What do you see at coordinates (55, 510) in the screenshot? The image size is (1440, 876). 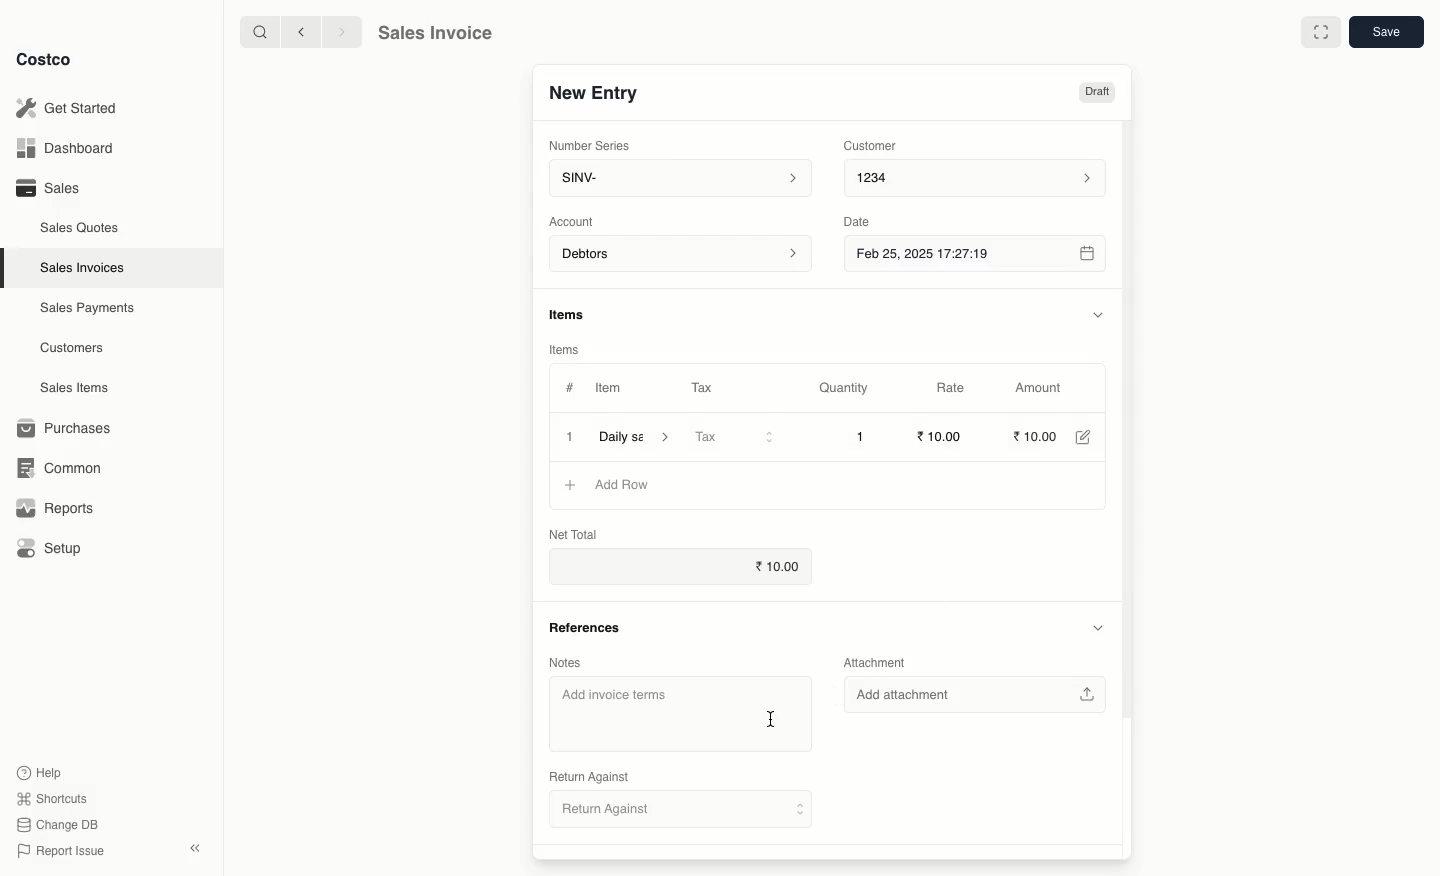 I see `Reports` at bounding box center [55, 510].